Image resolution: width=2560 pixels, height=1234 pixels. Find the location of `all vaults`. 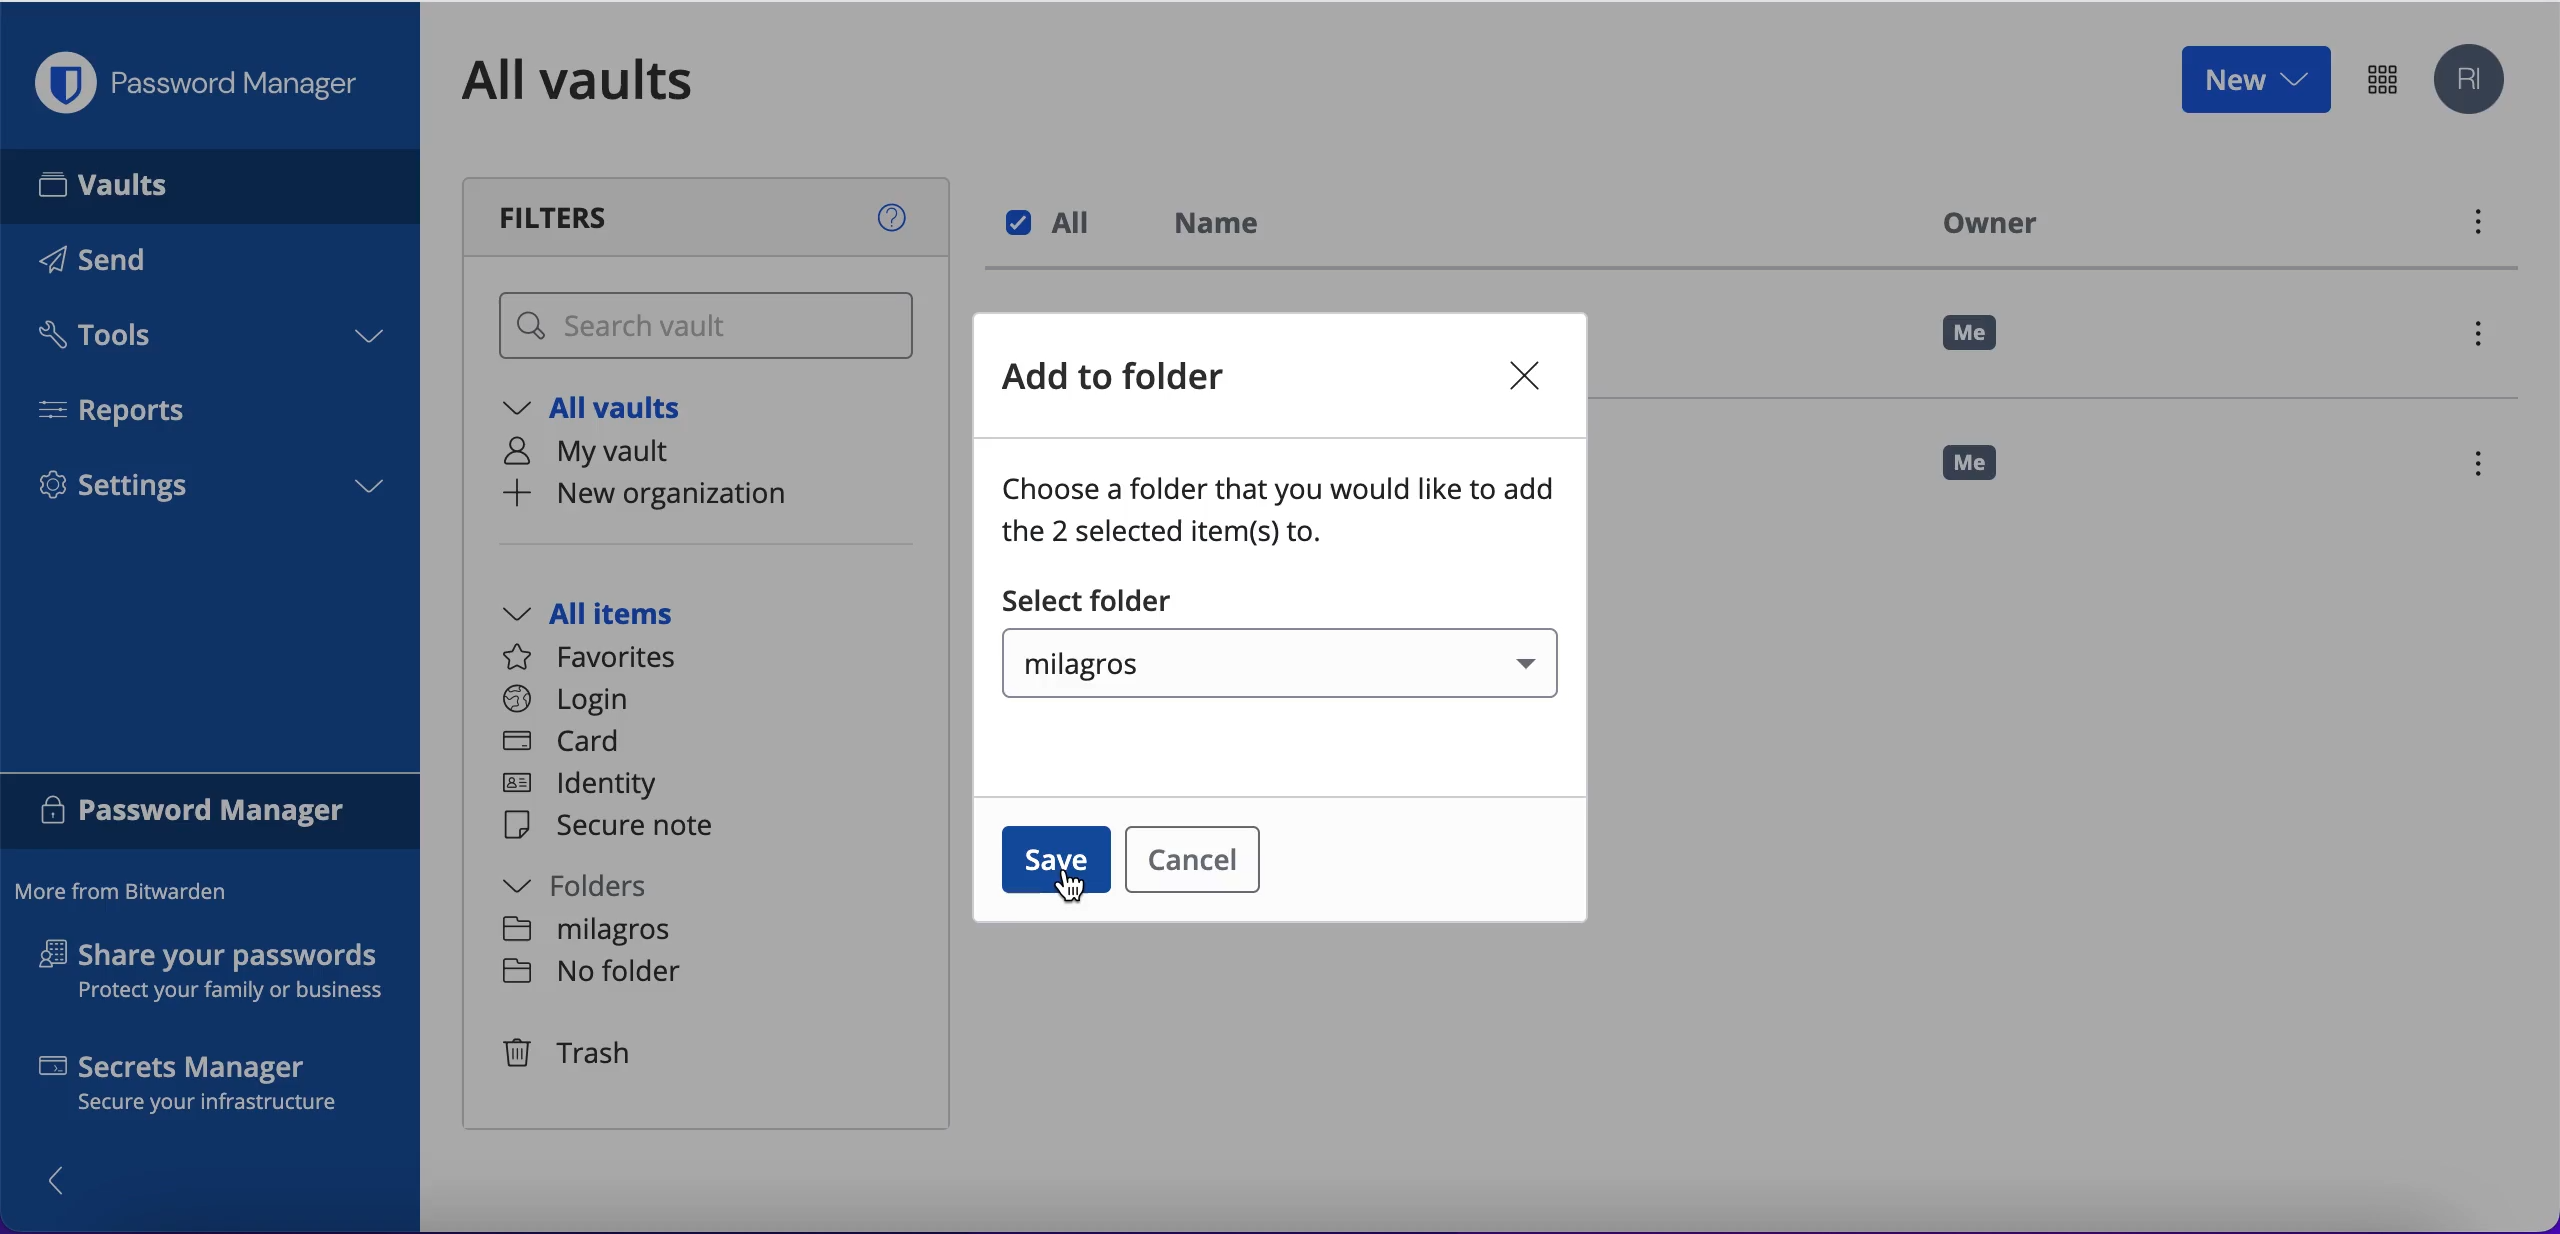

all vaults is located at coordinates (608, 80).